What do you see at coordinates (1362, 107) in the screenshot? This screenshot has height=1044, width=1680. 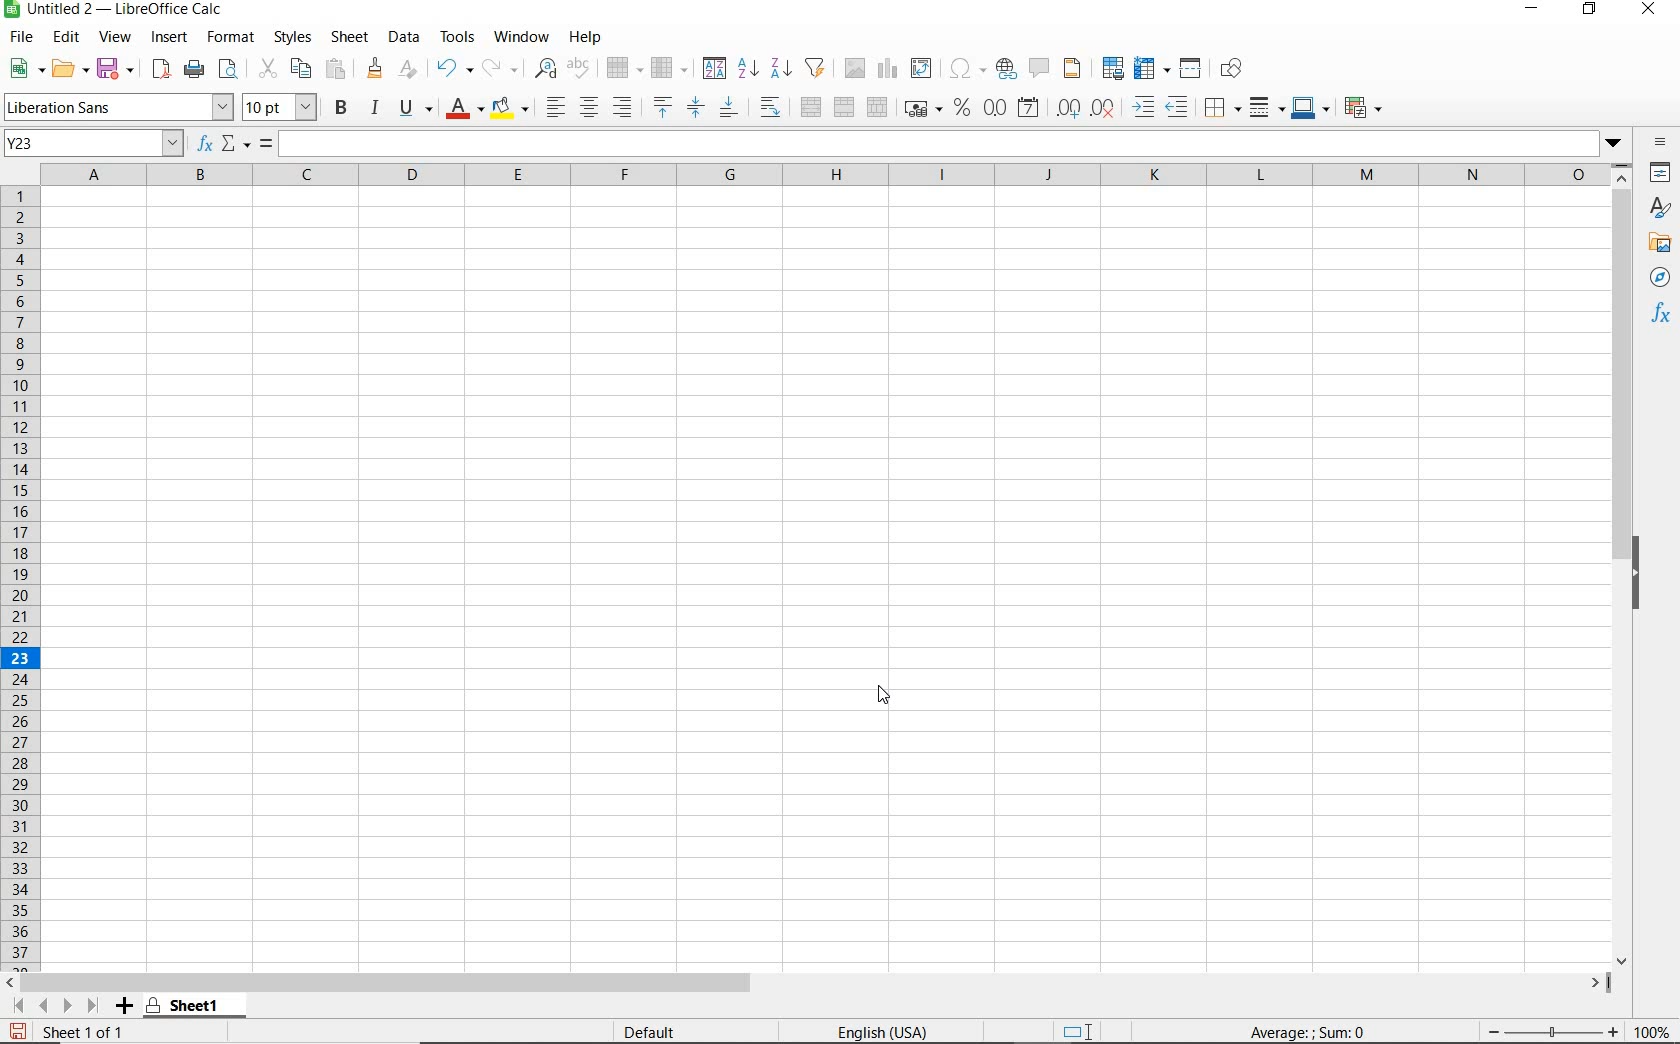 I see `CONDITIONAL` at bounding box center [1362, 107].